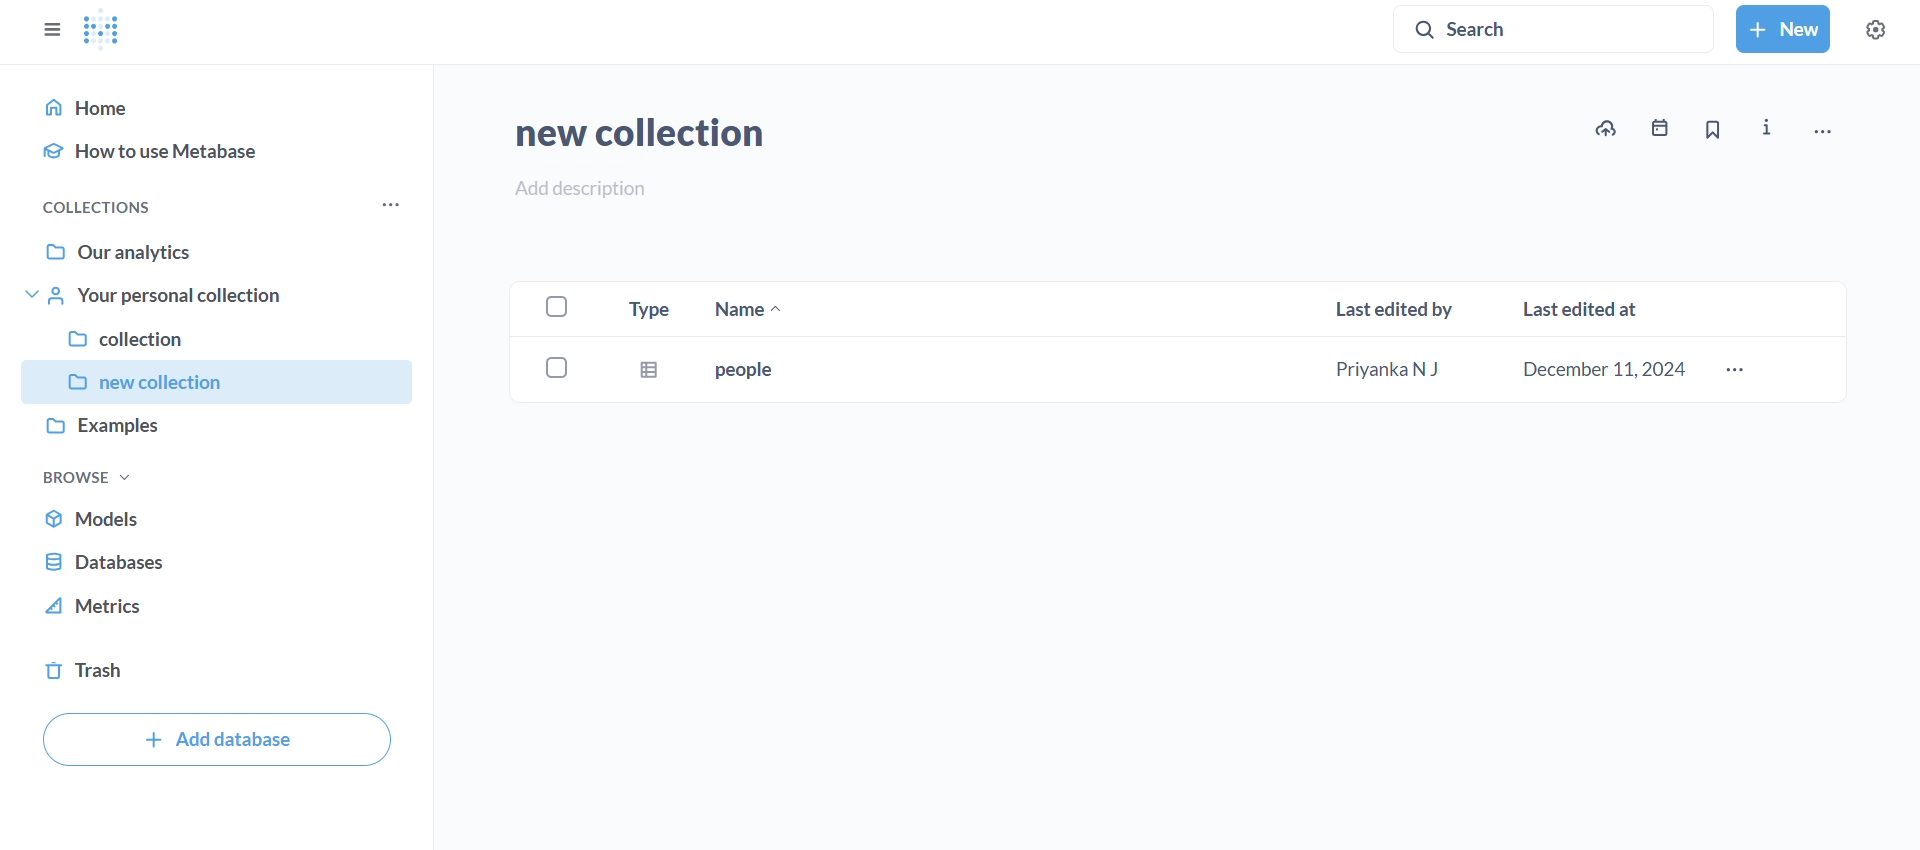 The image size is (1920, 850). What do you see at coordinates (550, 302) in the screenshot?
I see `checkboxes` at bounding box center [550, 302].